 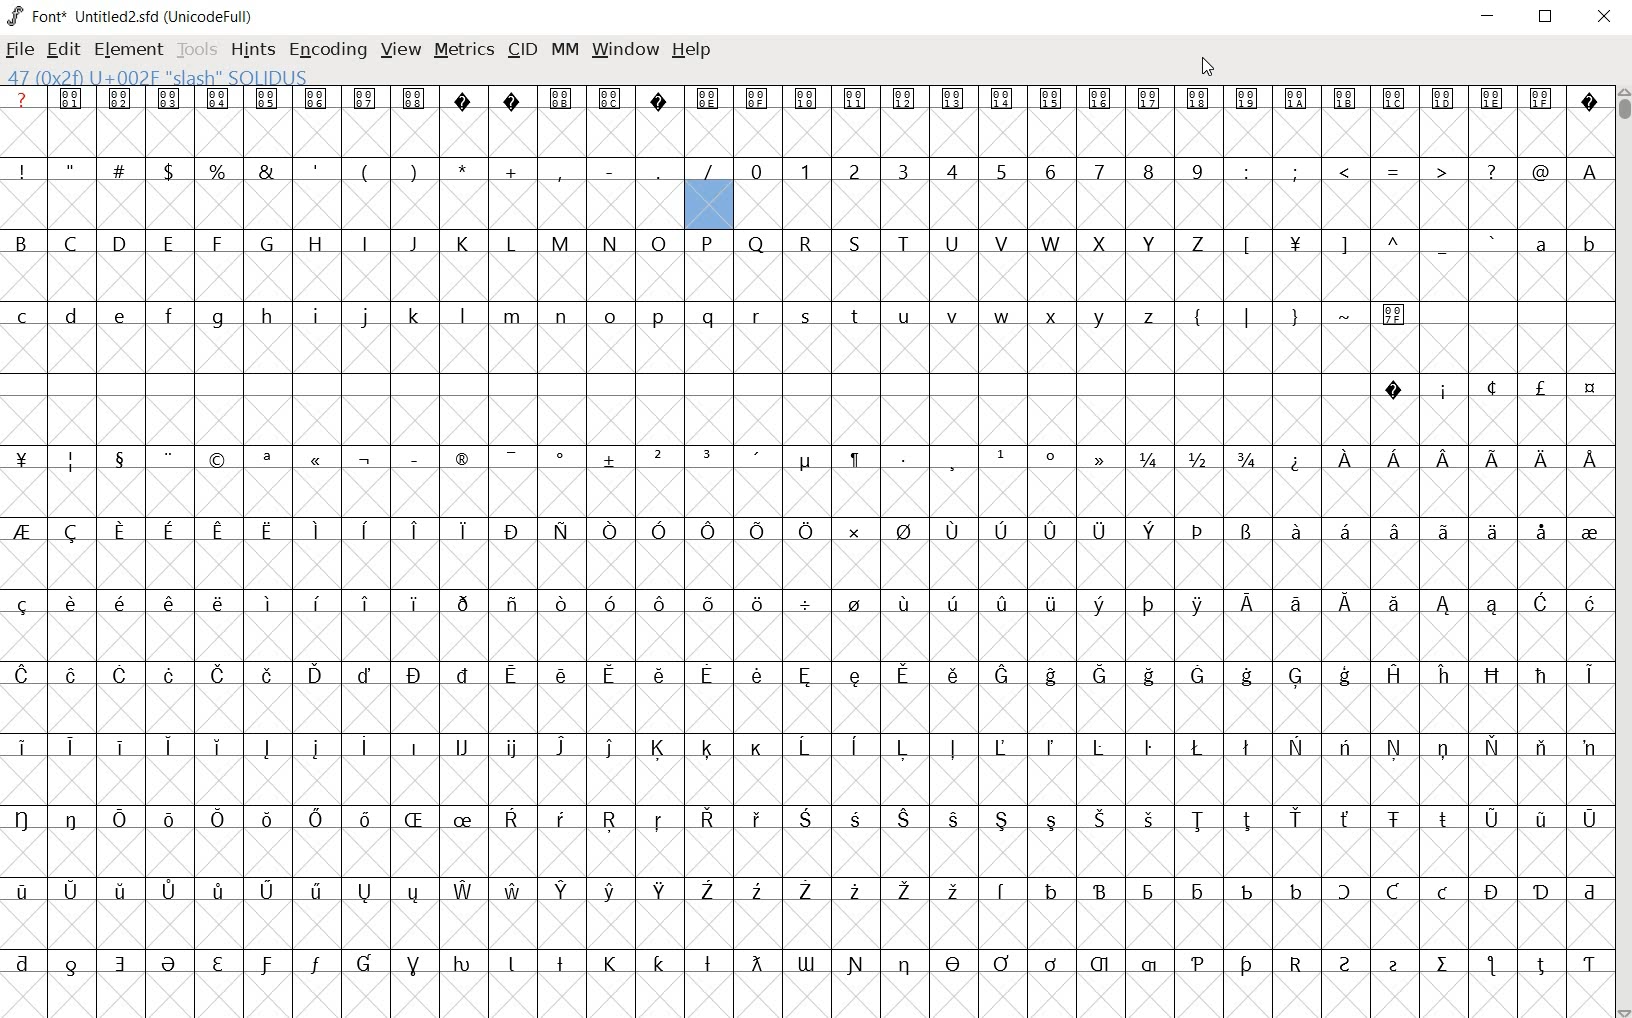 I want to click on empty cells, so click(x=811, y=564).